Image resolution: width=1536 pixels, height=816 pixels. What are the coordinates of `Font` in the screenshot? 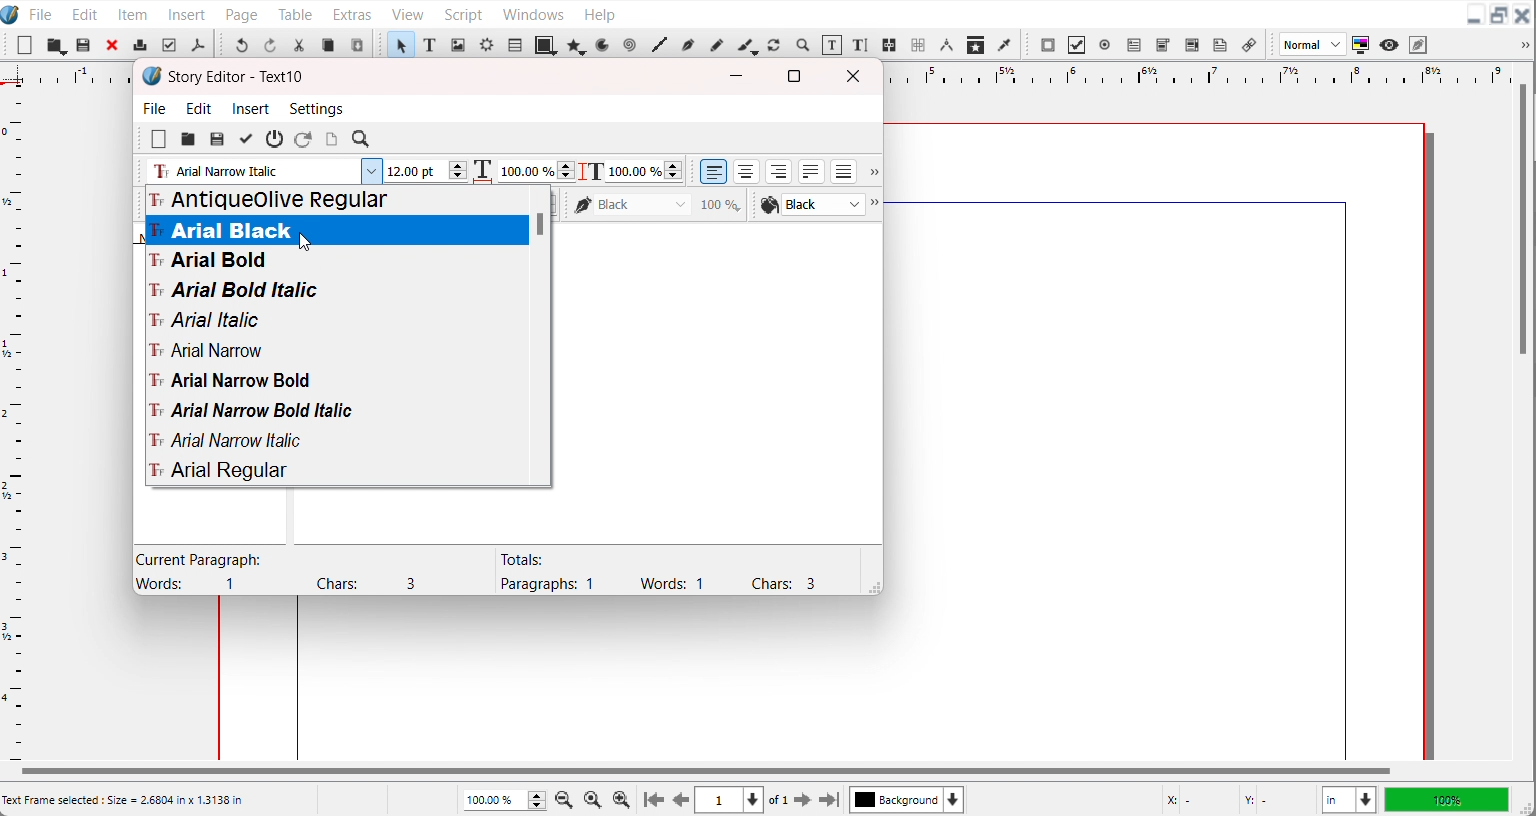 It's located at (335, 261).